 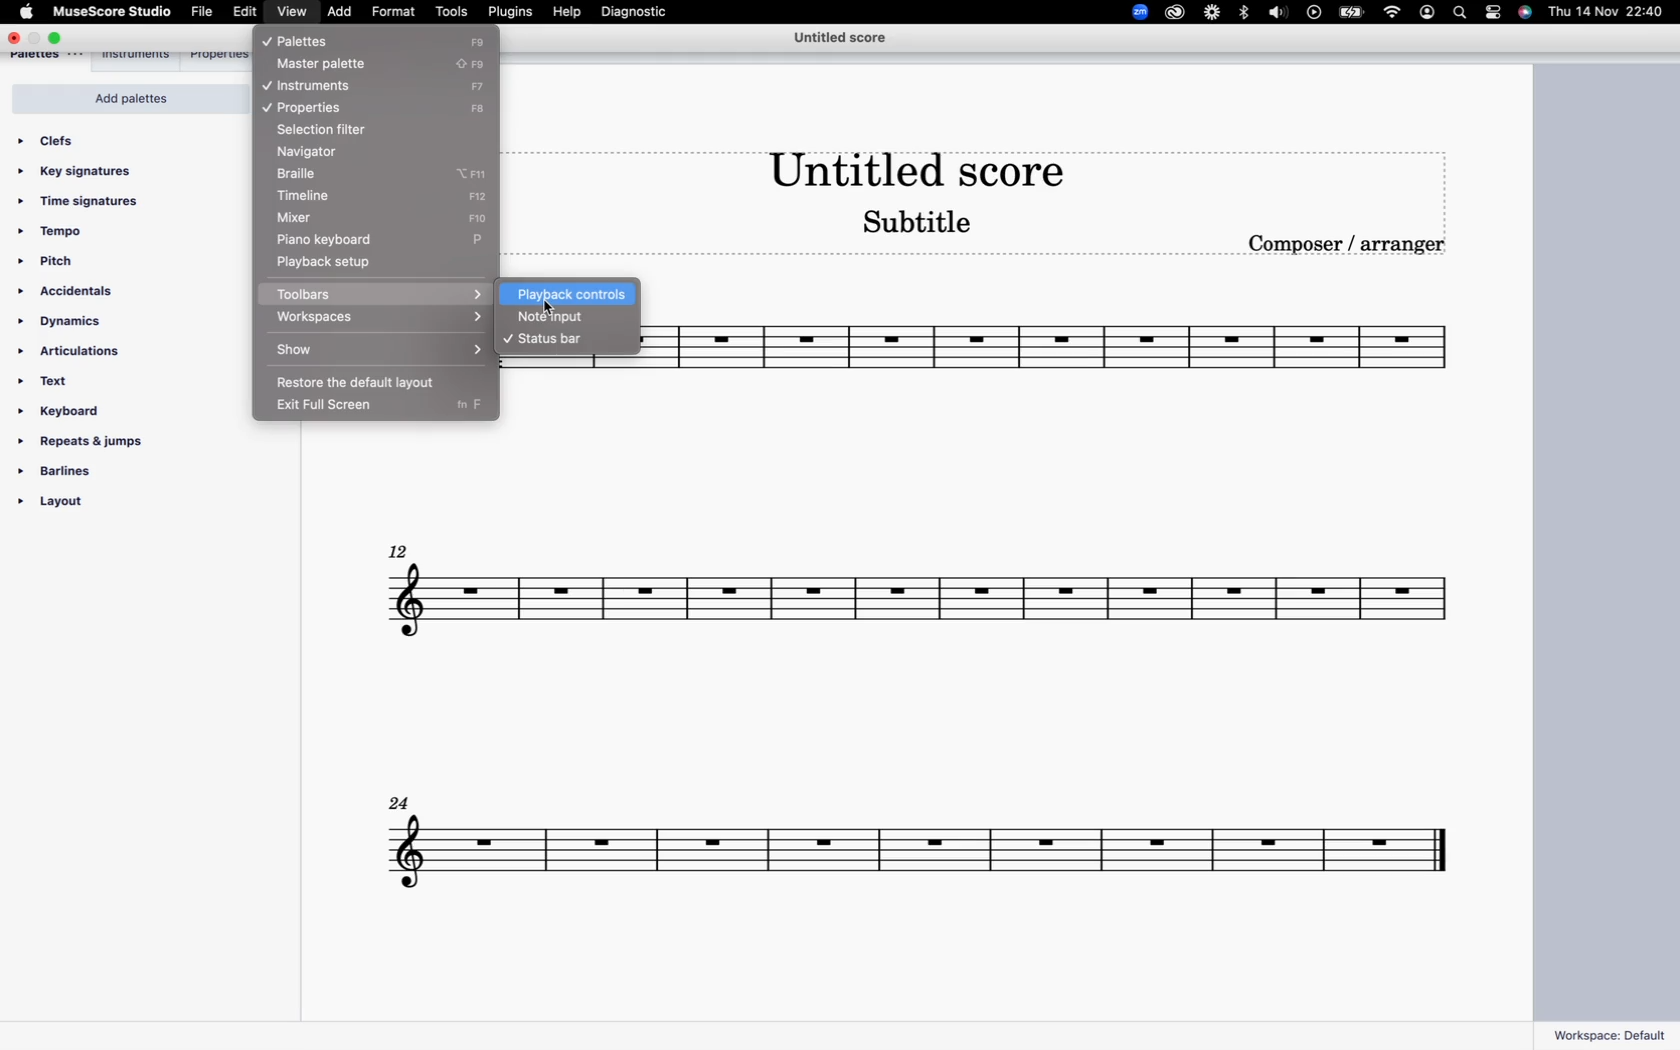 I want to click on selection filter, so click(x=341, y=128).